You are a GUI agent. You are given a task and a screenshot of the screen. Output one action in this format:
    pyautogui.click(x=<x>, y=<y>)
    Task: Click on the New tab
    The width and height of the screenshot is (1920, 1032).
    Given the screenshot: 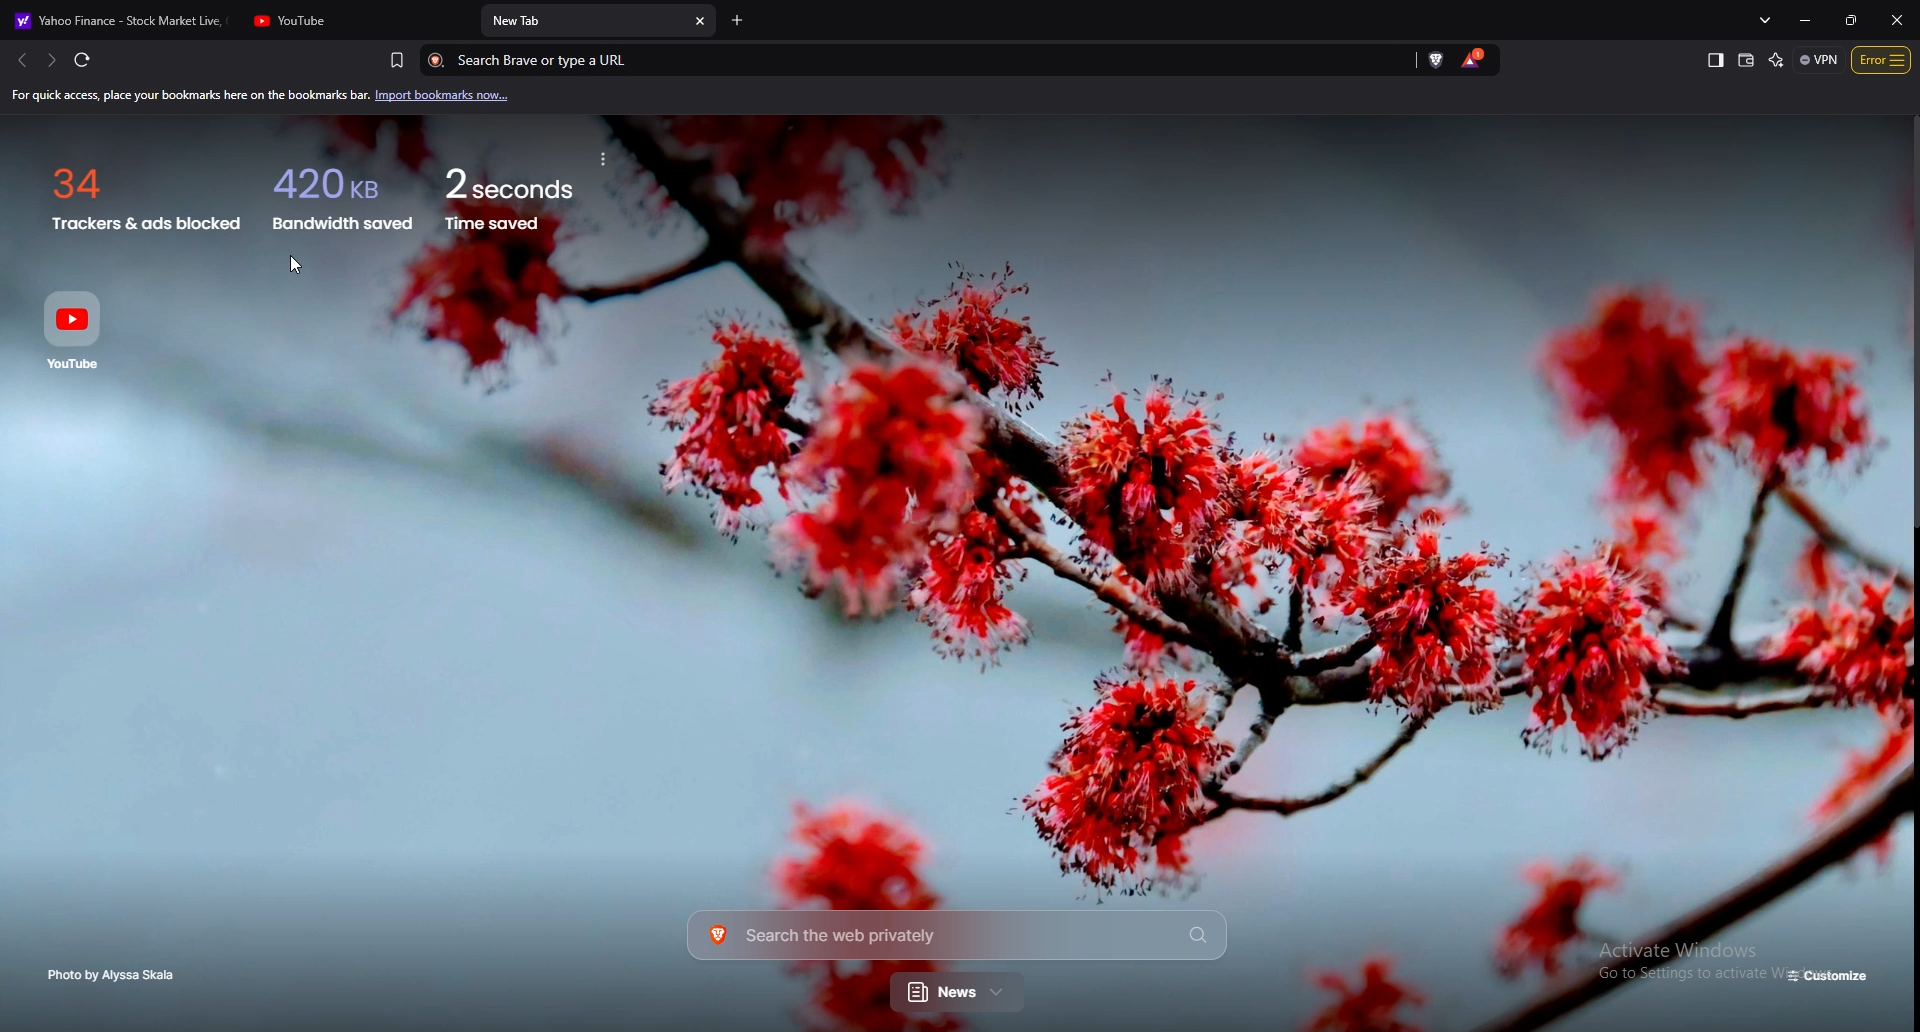 What is the action you would take?
    pyautogui.click(x=584, y=22)
    